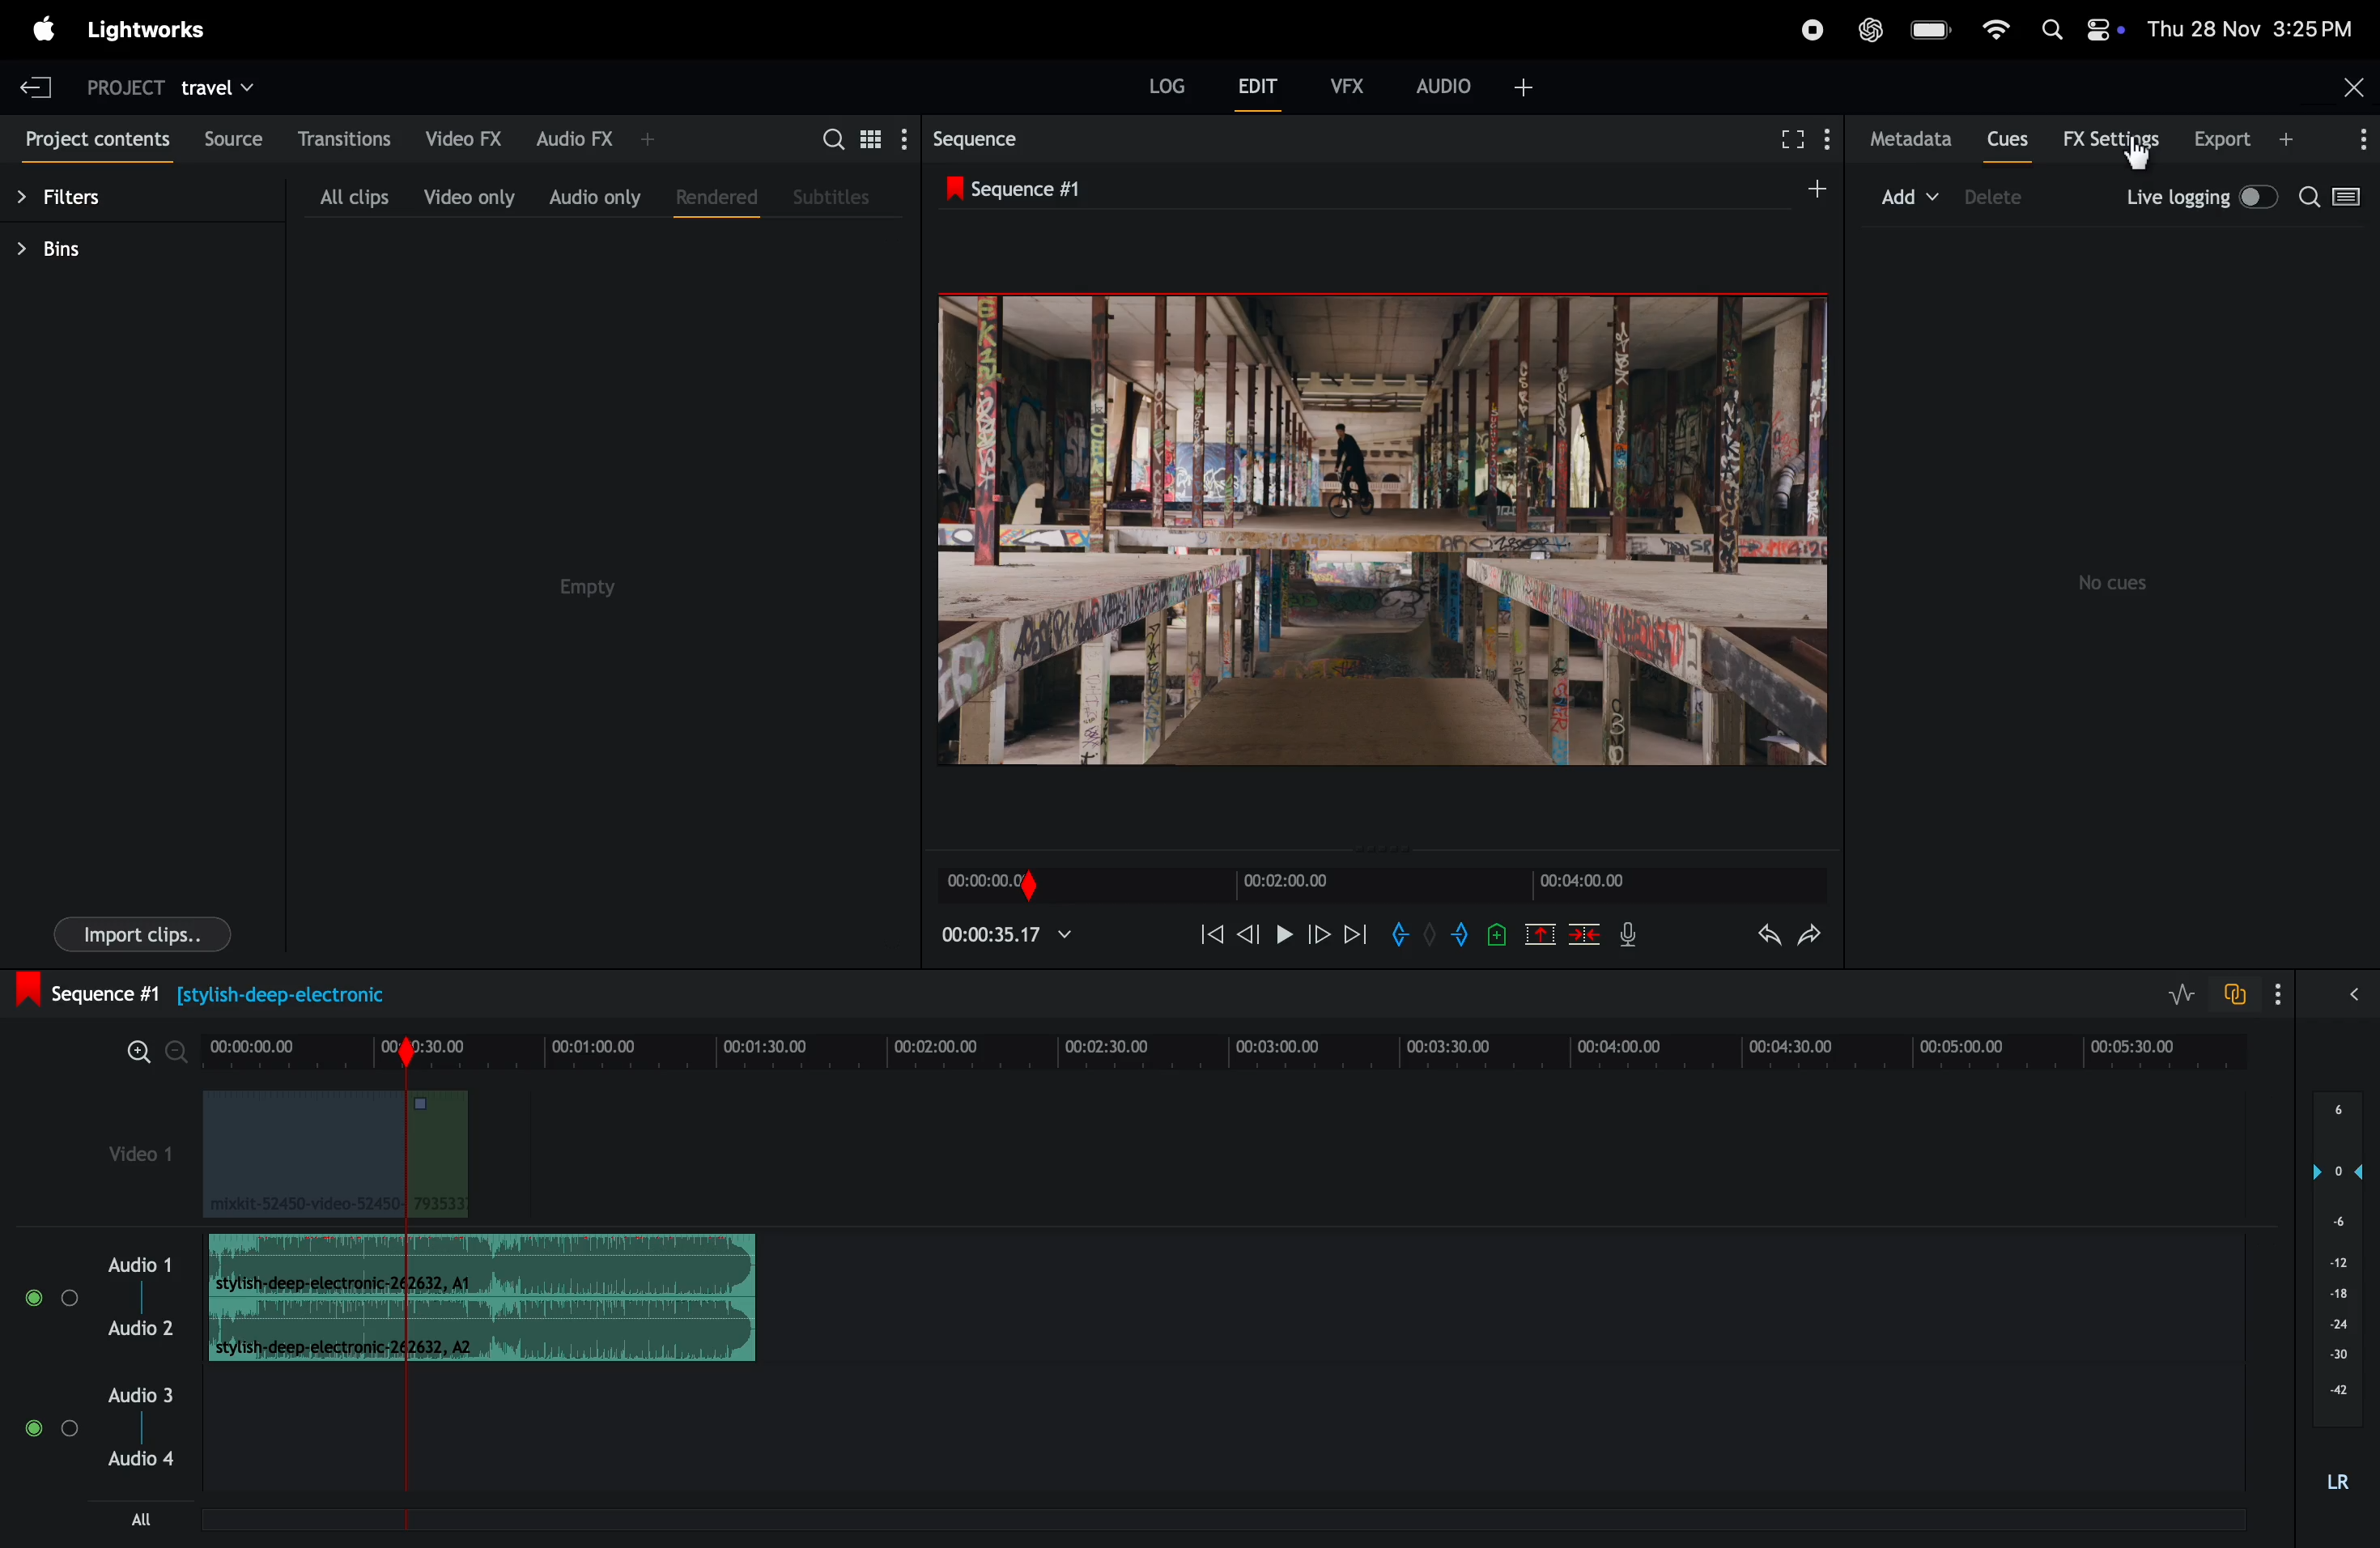  I want to click on solo track, so click(69, 1296).